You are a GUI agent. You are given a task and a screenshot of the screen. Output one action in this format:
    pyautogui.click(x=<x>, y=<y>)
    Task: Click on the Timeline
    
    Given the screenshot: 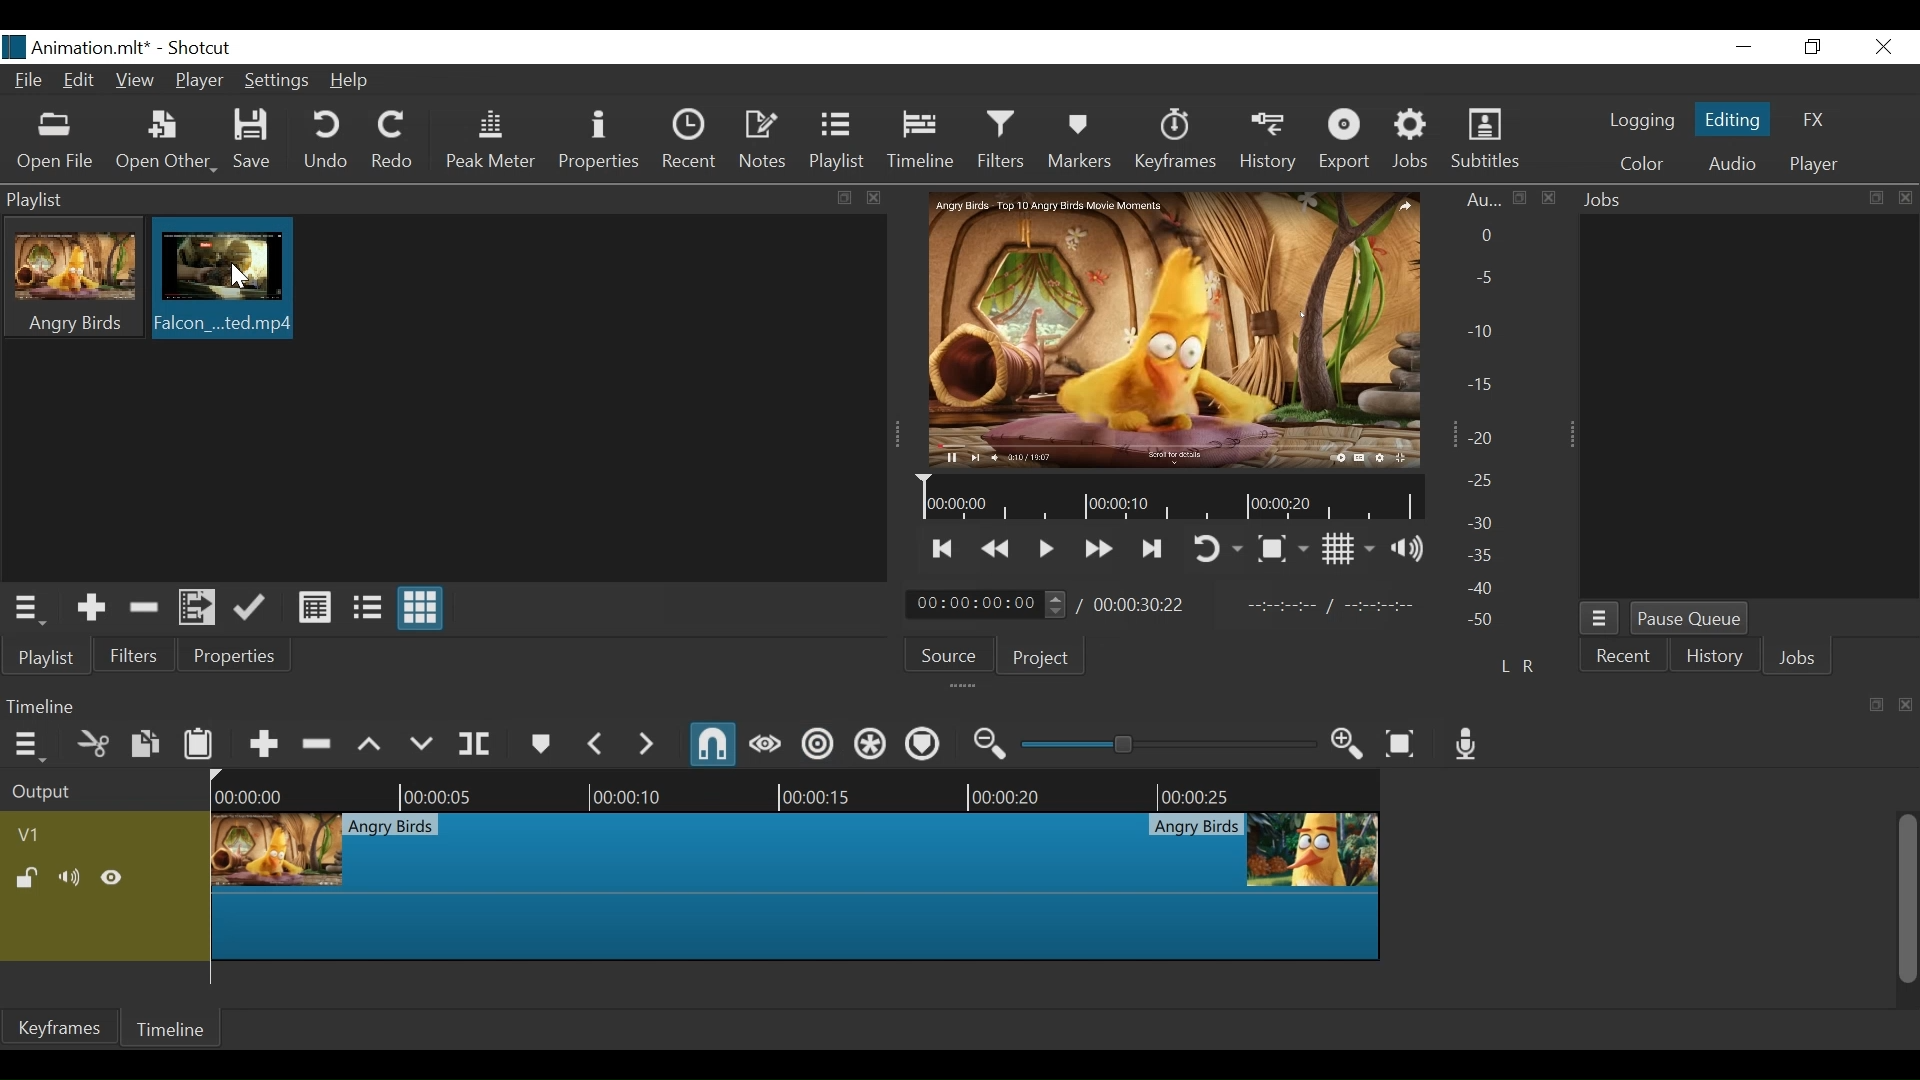 What is the action you would take?
    pyautogui.click(x=923, y=141)
    